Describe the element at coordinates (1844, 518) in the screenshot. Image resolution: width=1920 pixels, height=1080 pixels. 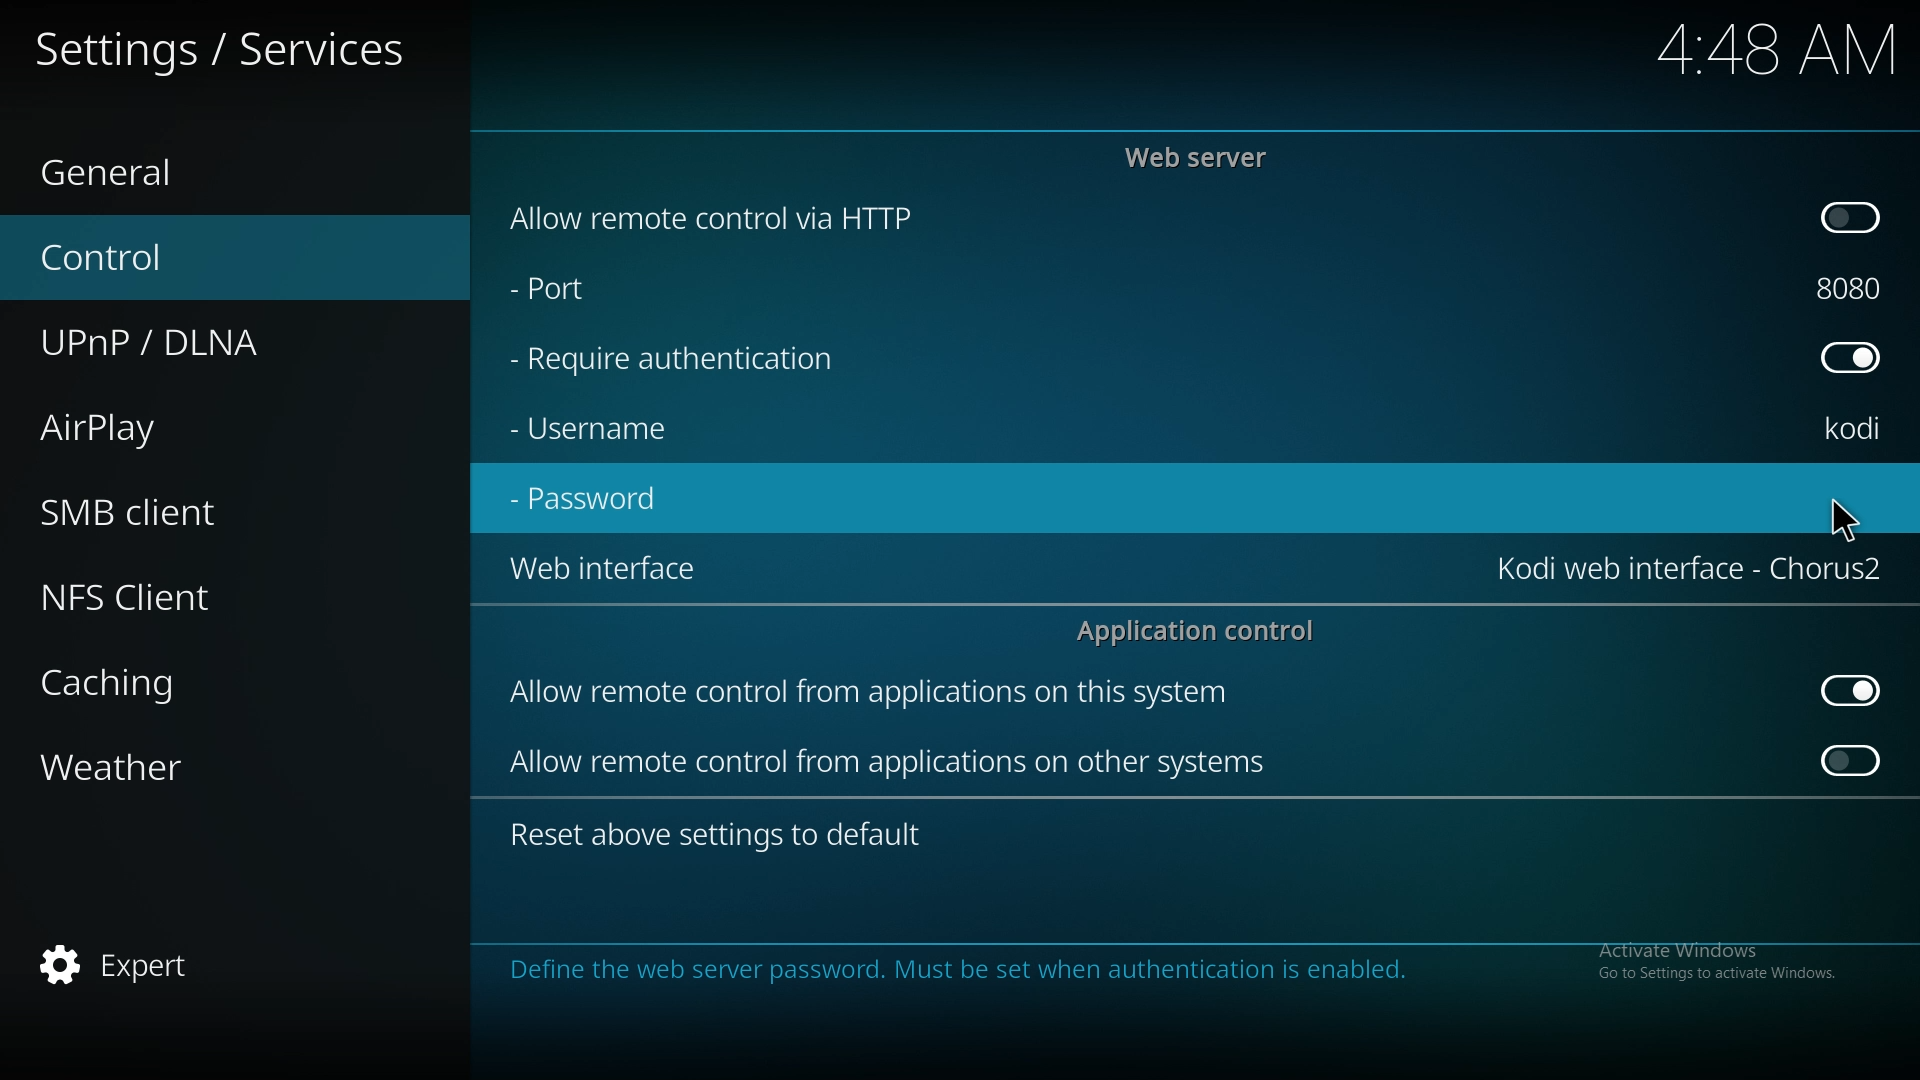
I see `` at that location.